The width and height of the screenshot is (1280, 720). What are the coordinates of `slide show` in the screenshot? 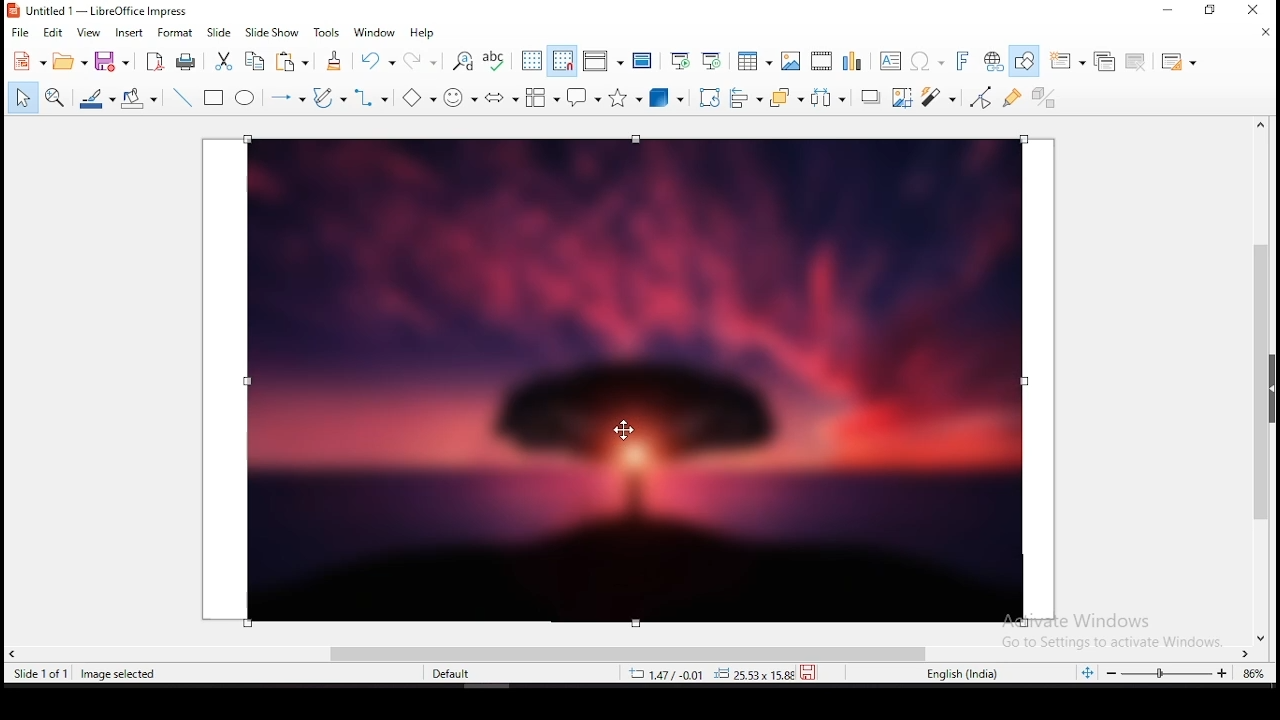 It's located at (273, 32).